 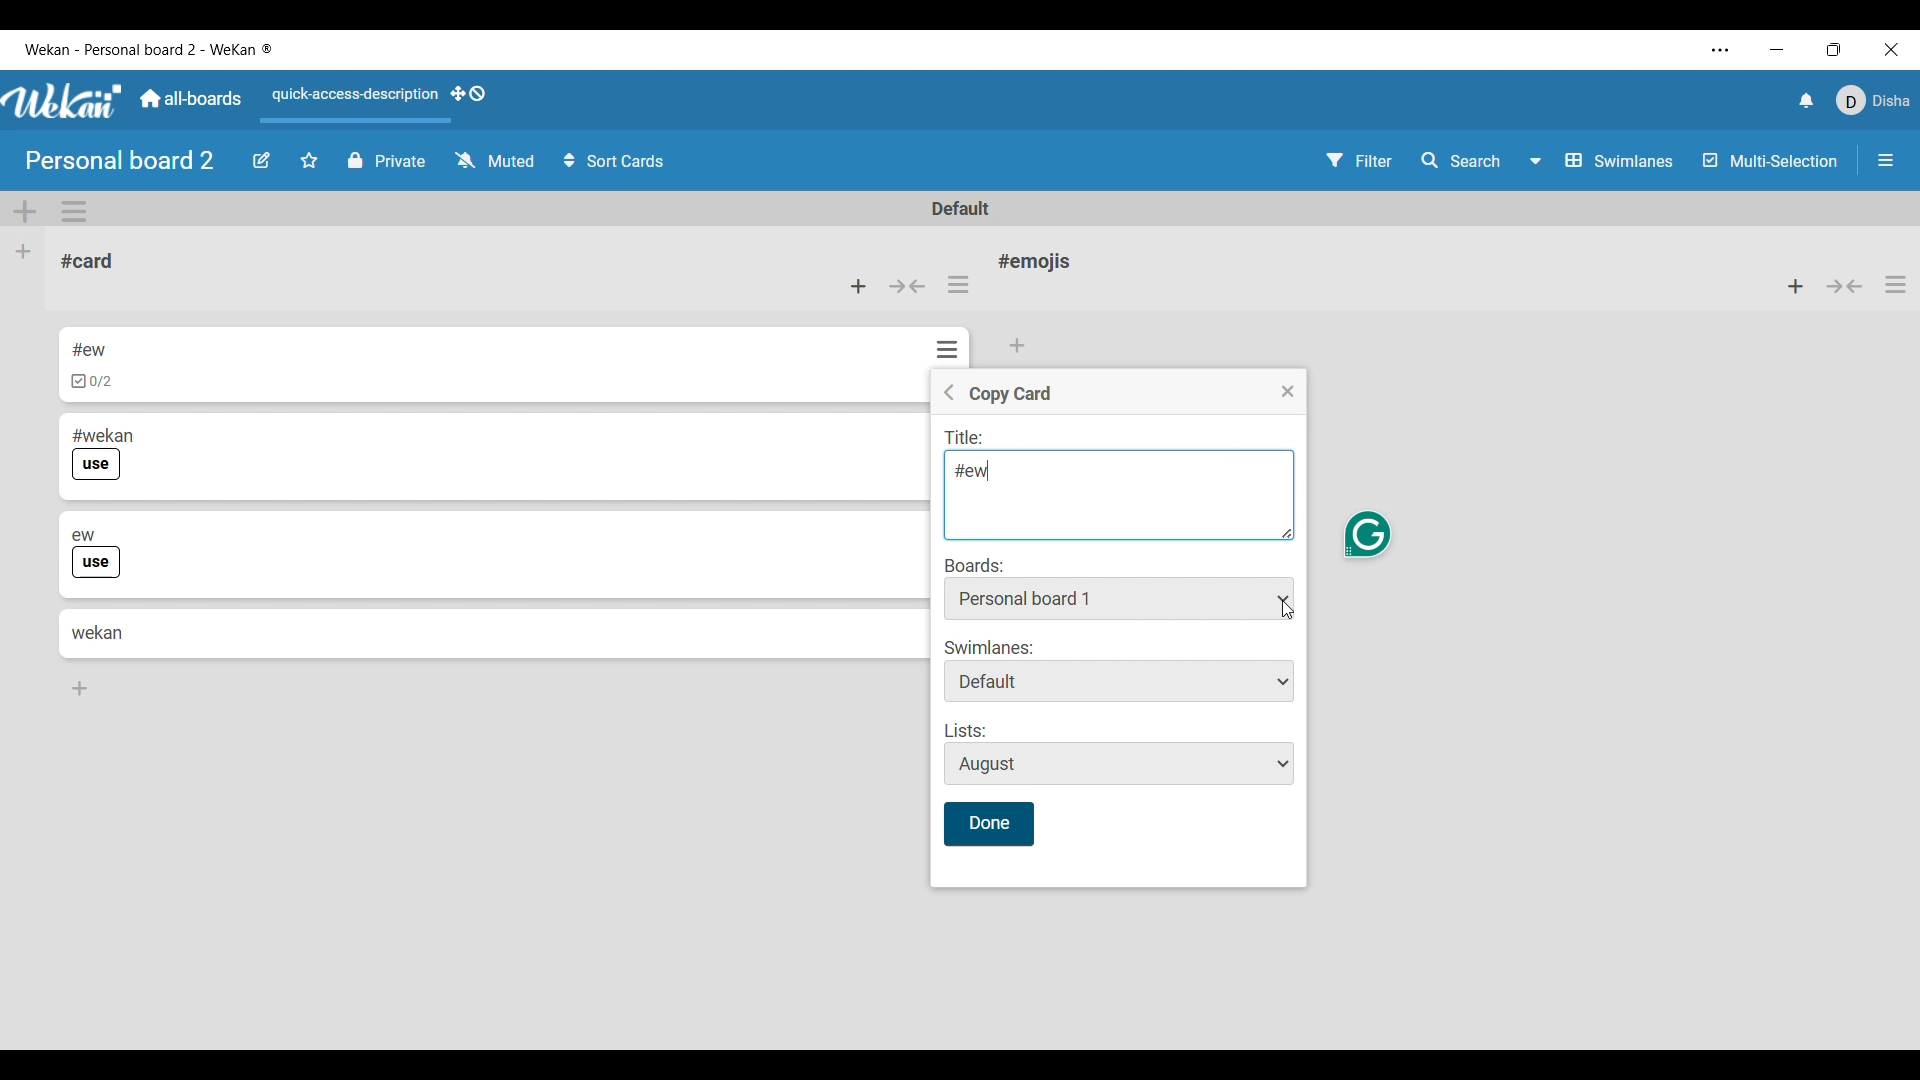 I want to click on Goback, so click(x=948, y=392).